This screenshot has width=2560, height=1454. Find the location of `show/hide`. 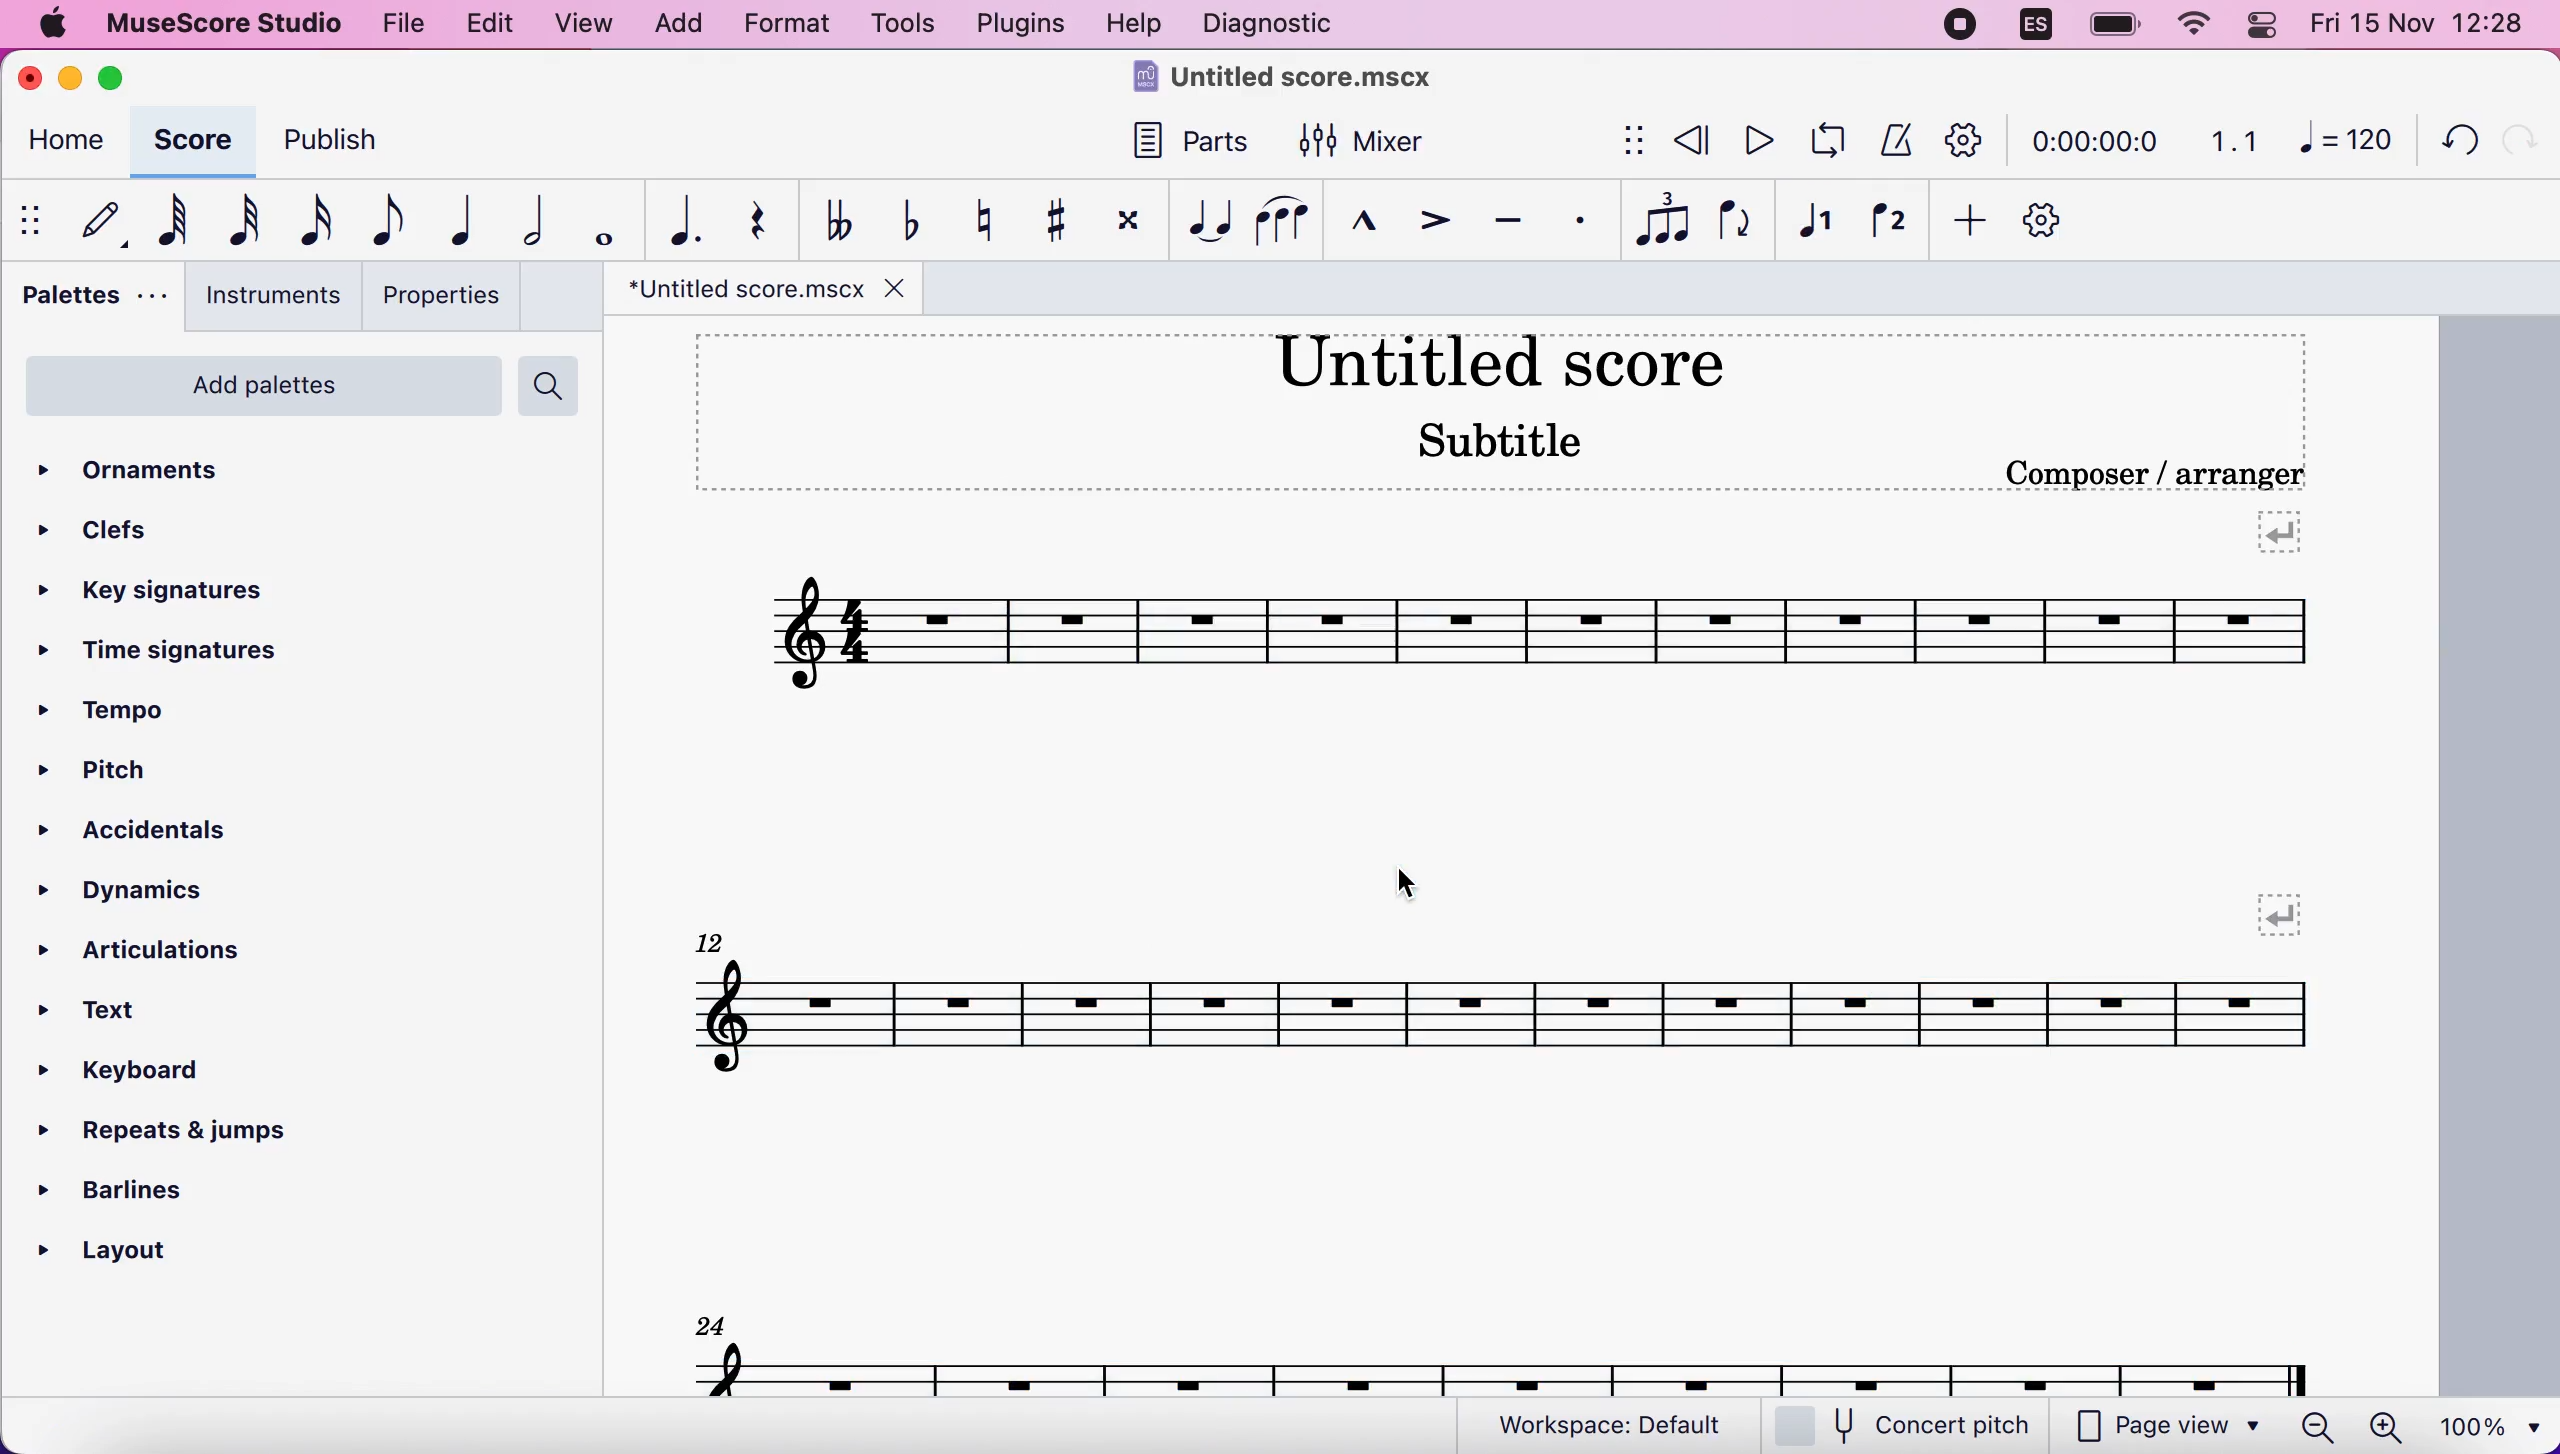

show/hide is located at coordinates (1629, 142).